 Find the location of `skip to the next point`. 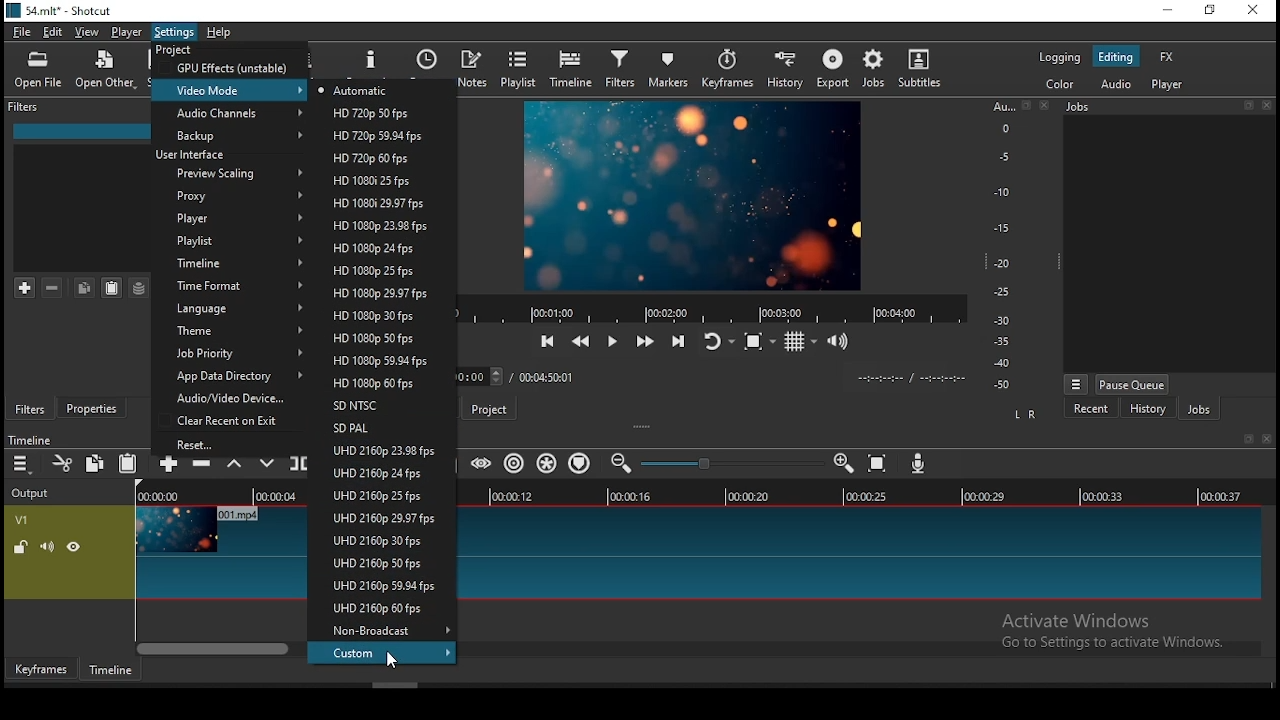

skip to the next point is located at coordinates (678, 342).